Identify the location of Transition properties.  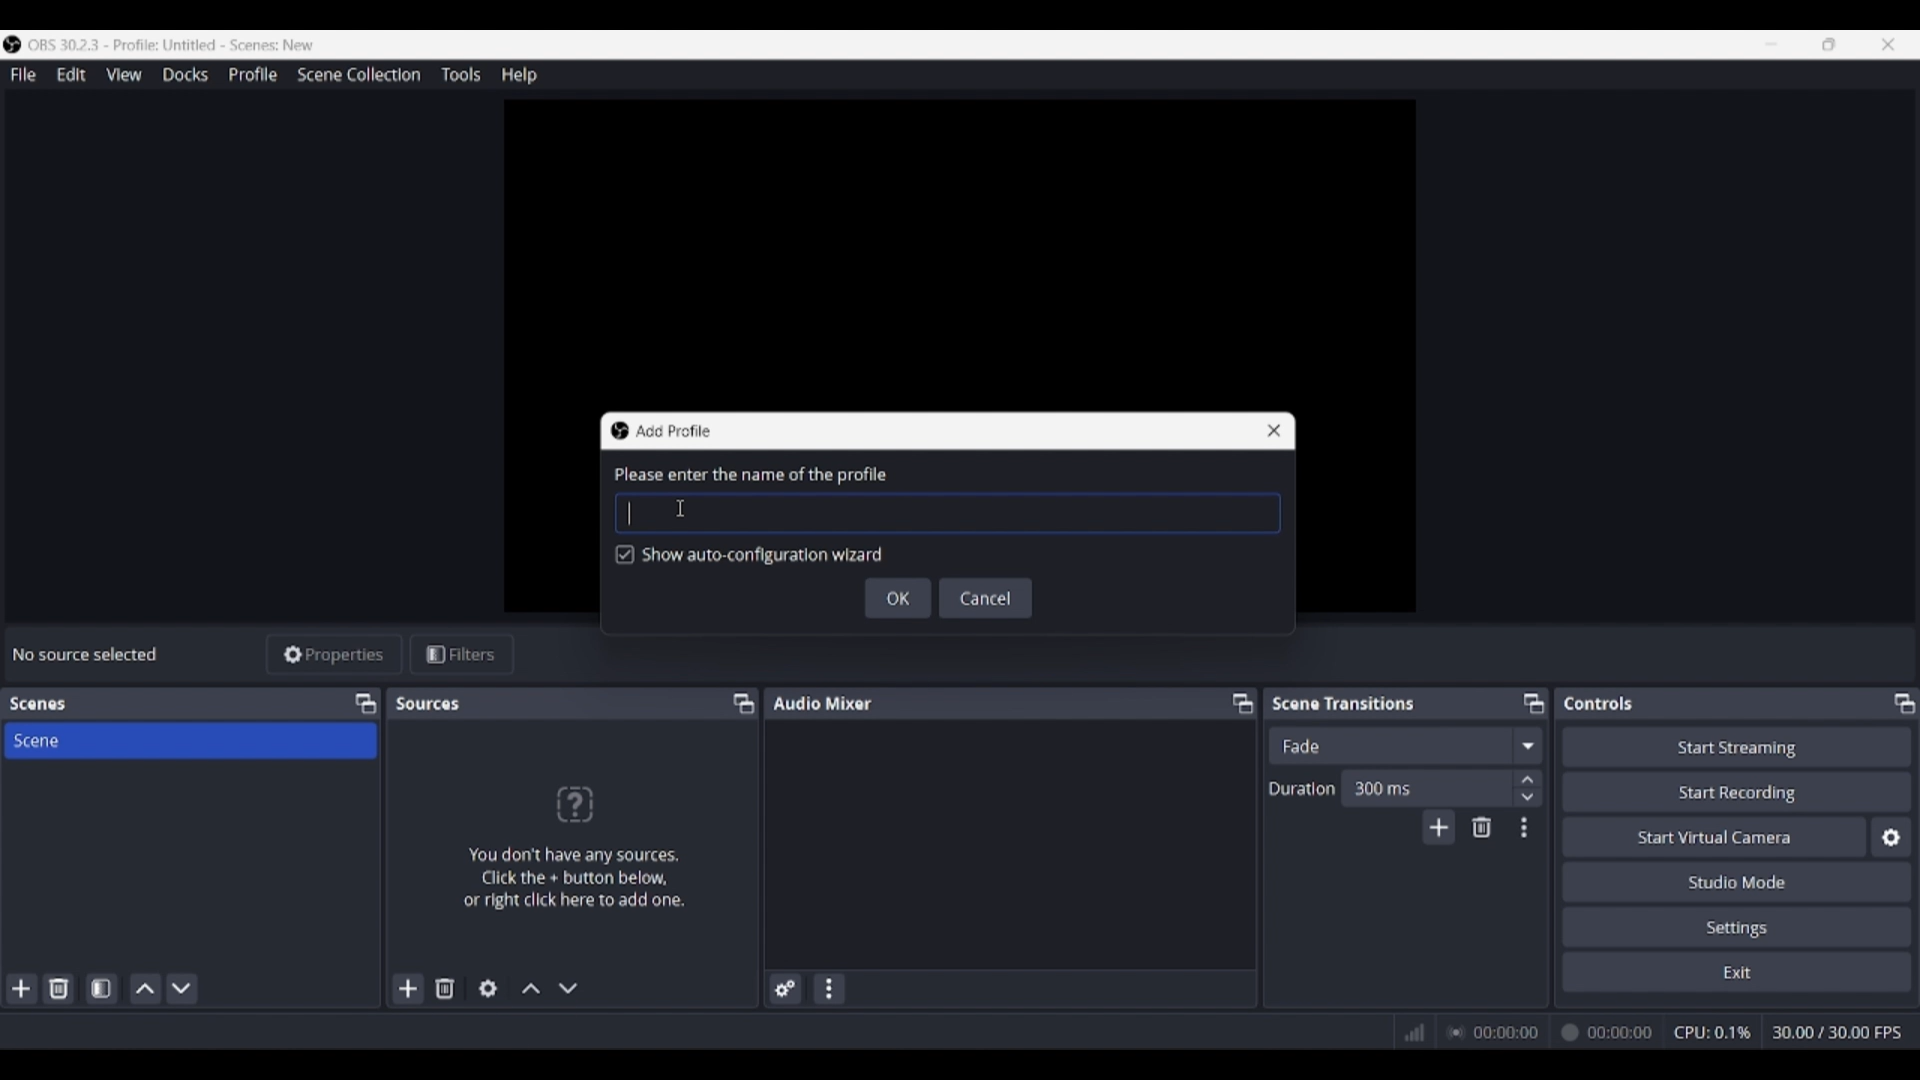
(1524, 828).